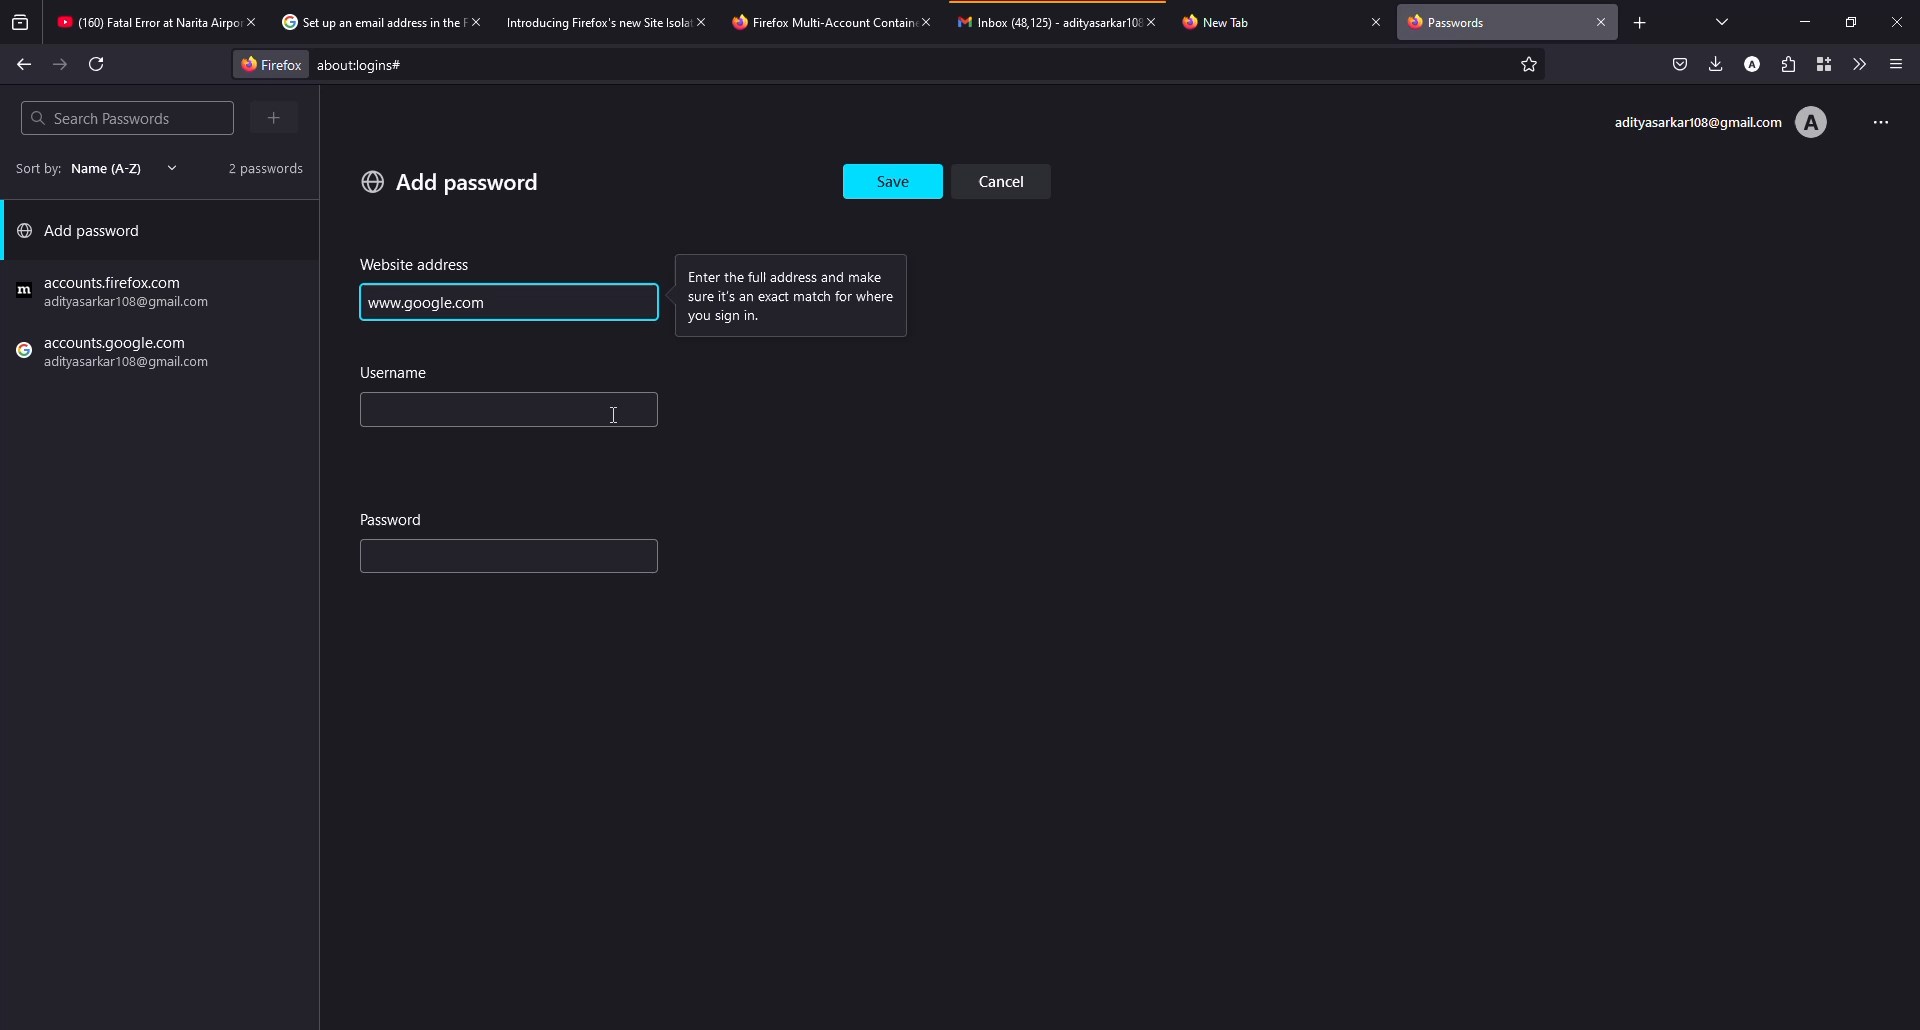 This screenshot has width=1920, height=1030. I want to click on 2 passwords, so click(258, 167).